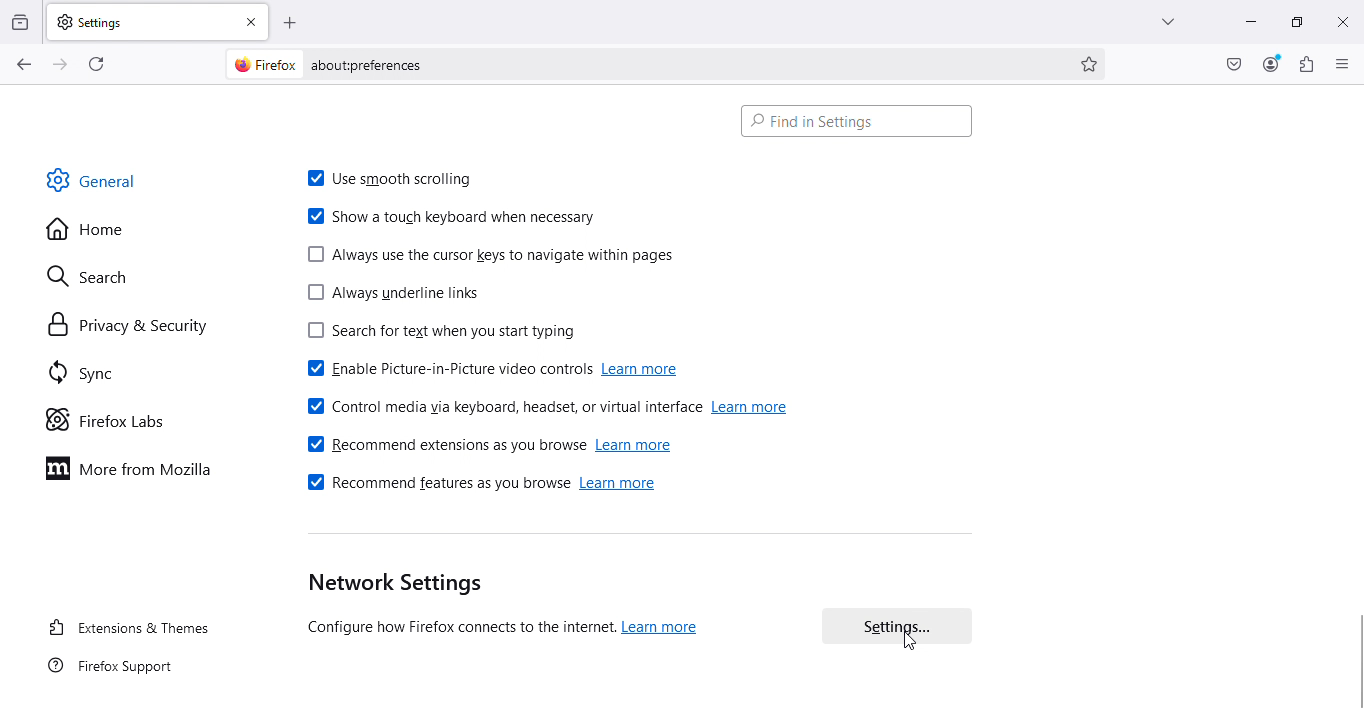 This screenshot has height=720, width=1364. What do you see at coordinates (857, 119) in the screenshot?
I see `Search bar` at bounding box center [857, 119].